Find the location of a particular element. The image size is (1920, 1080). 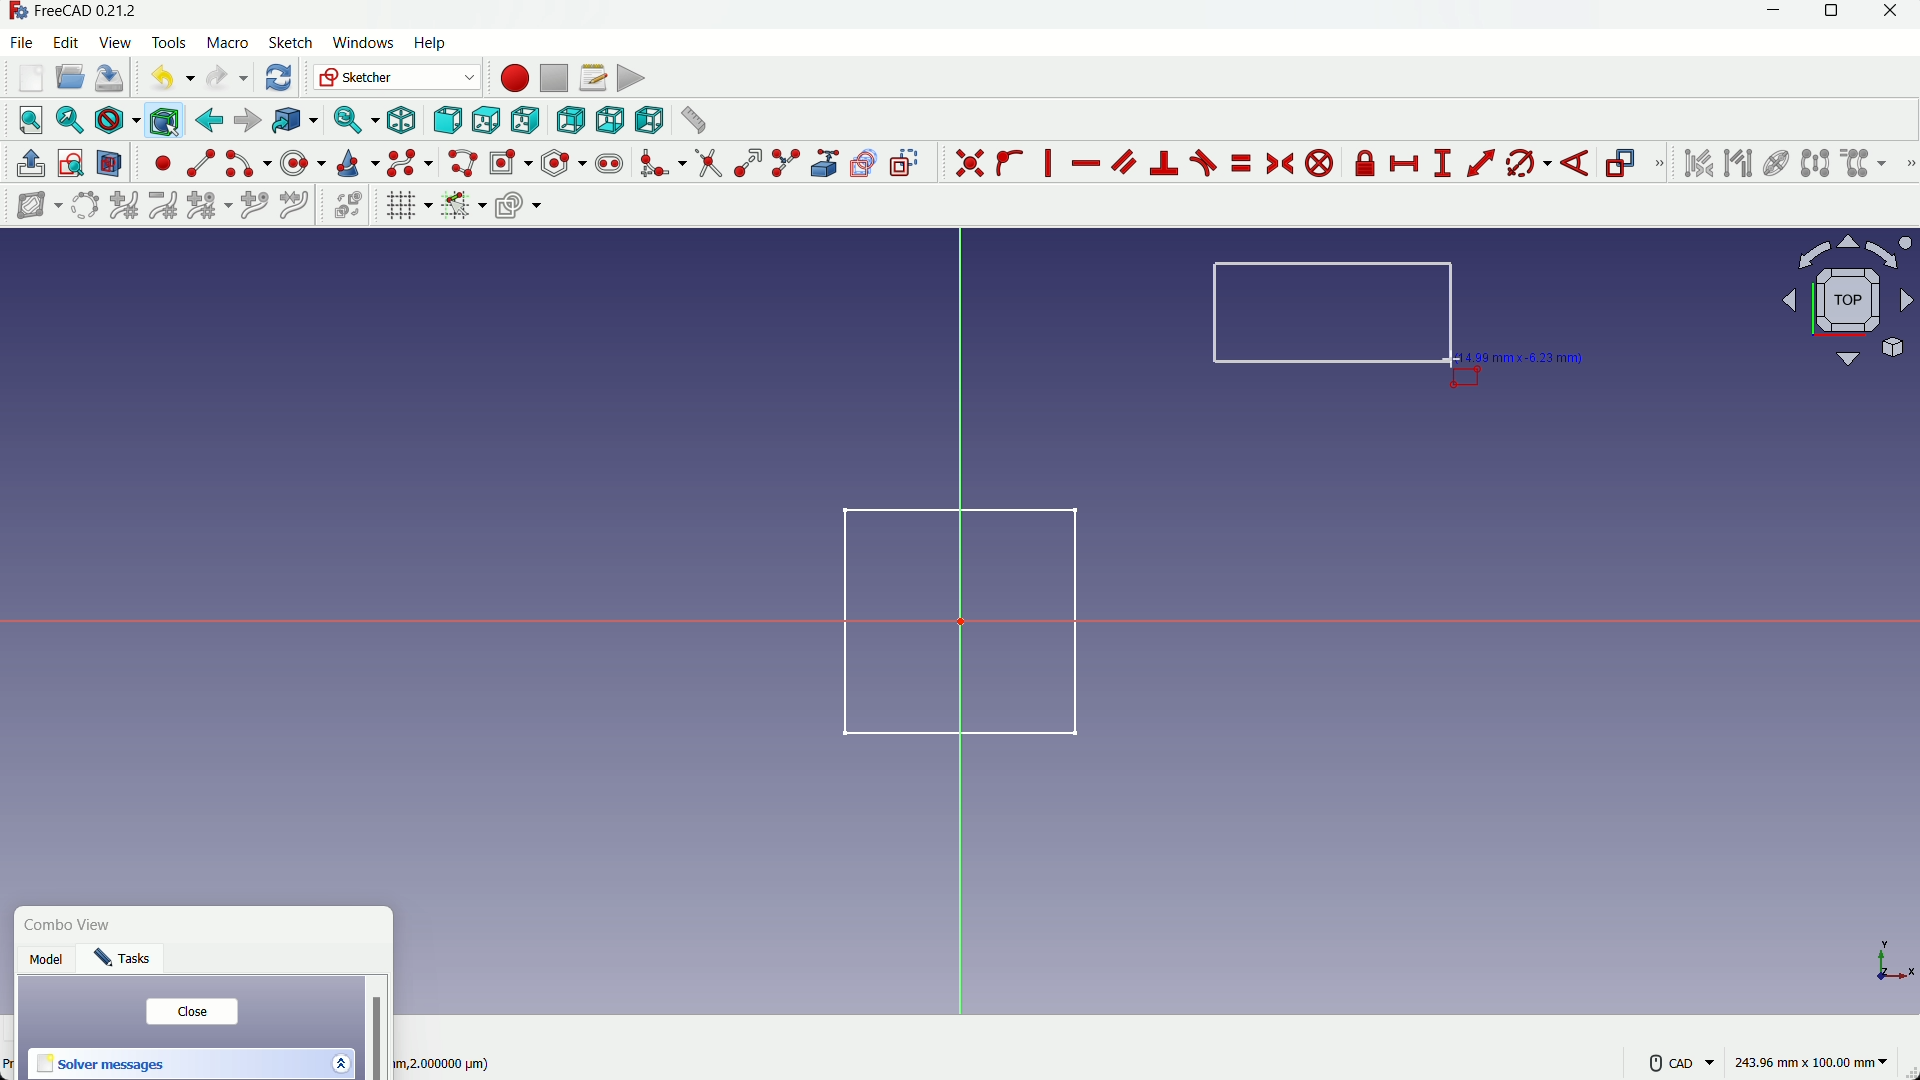

view section is located at coordinates (110, 165).